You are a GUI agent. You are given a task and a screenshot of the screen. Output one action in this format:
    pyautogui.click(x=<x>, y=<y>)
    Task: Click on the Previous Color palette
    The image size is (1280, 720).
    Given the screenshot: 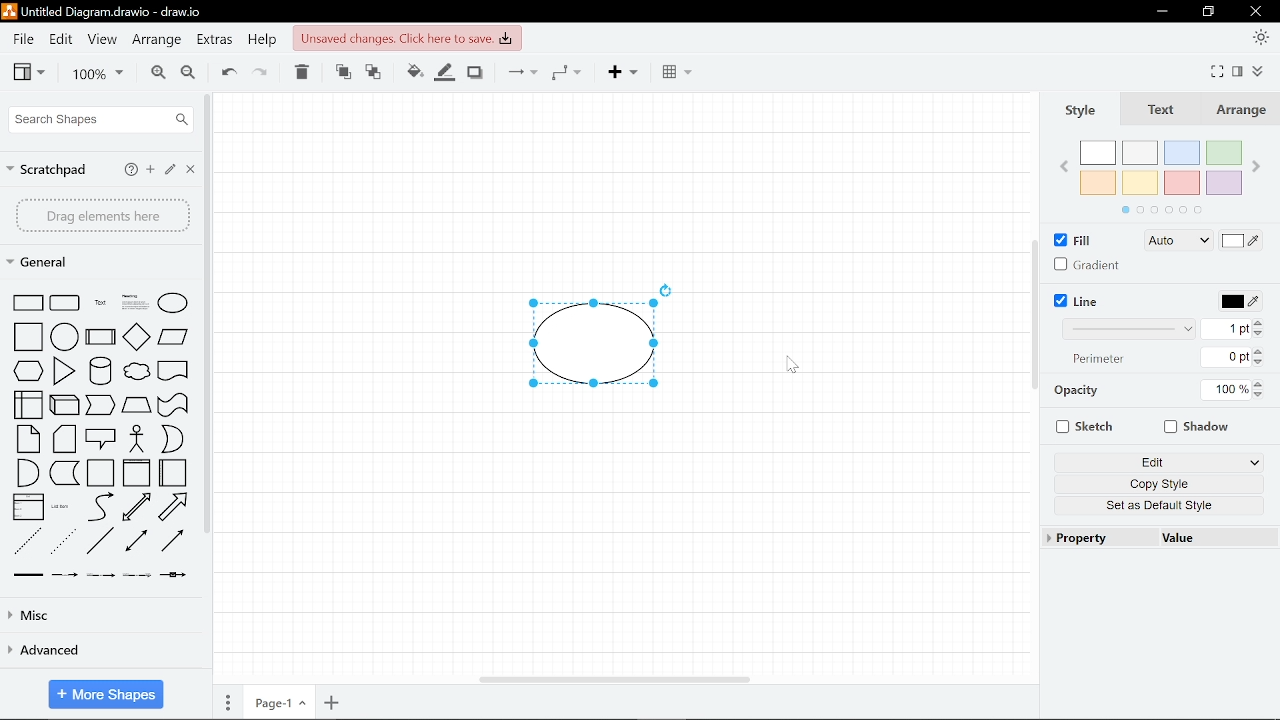 What is the action you would take?
    pyautogui.click(x=1061, y=165)
    